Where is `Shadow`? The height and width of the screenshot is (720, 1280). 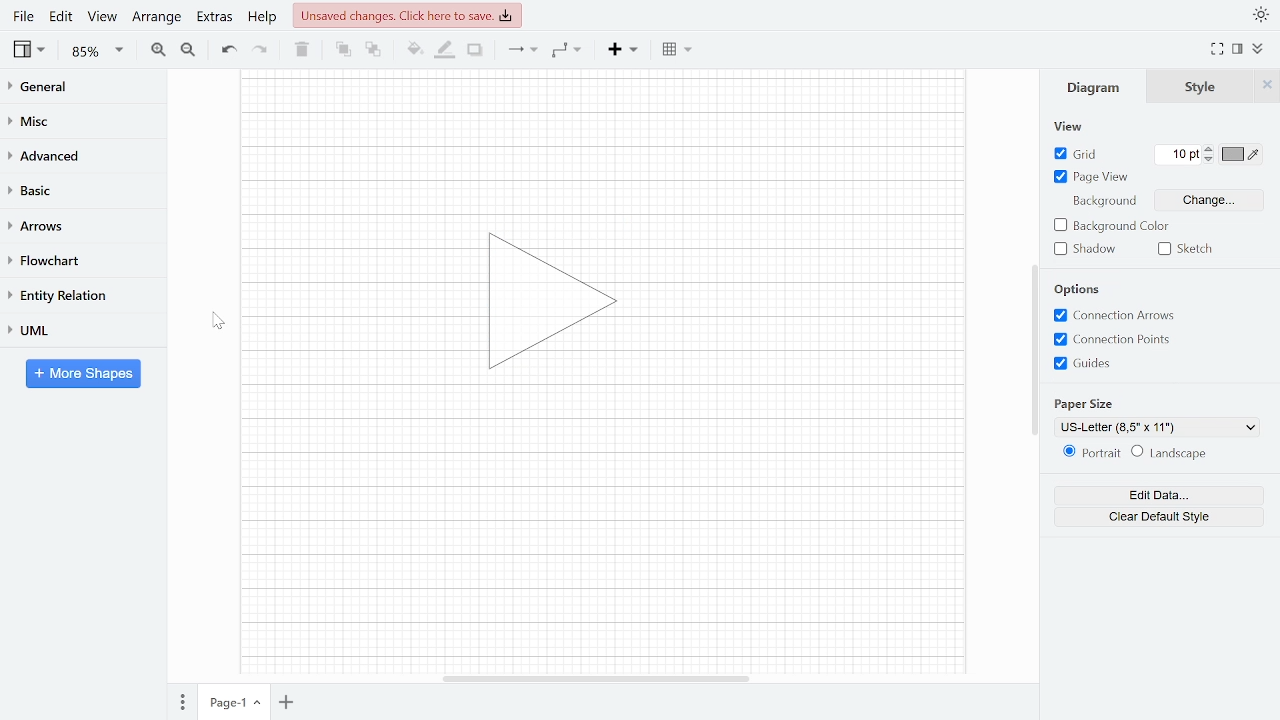 Shadow is located at coordinates (475, 50).